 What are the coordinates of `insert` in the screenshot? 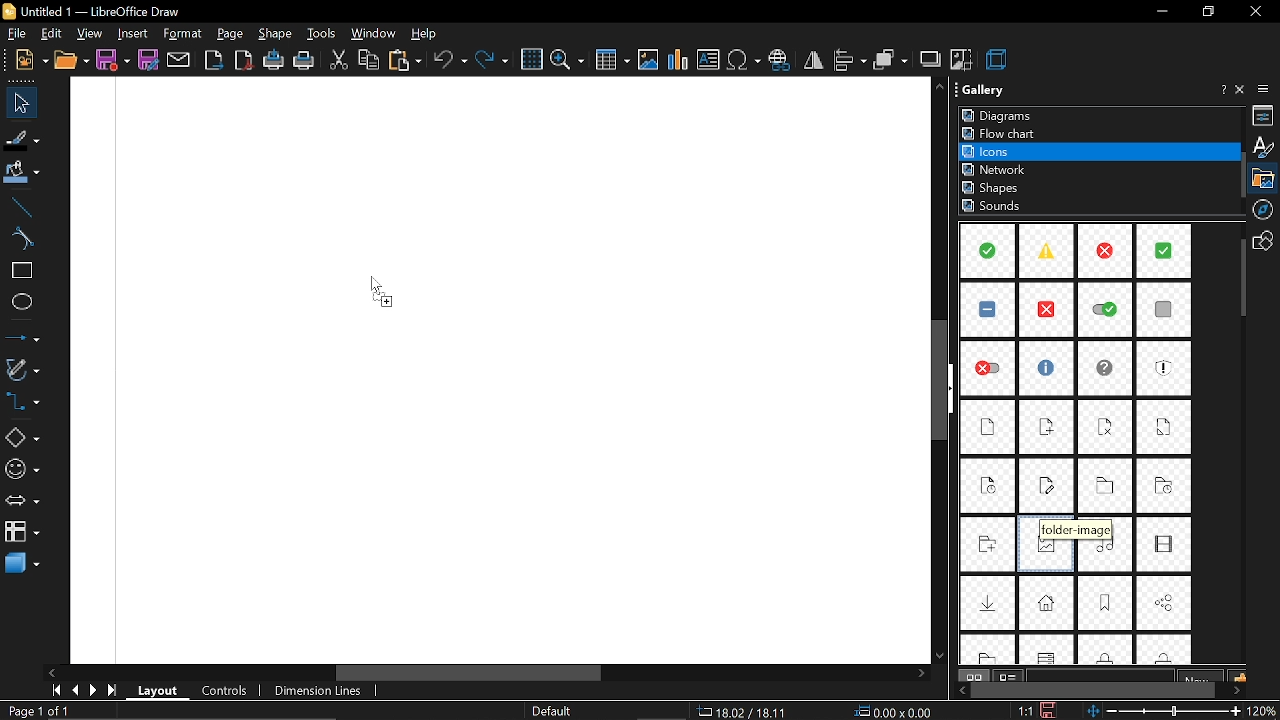 It's located at (130, 34).